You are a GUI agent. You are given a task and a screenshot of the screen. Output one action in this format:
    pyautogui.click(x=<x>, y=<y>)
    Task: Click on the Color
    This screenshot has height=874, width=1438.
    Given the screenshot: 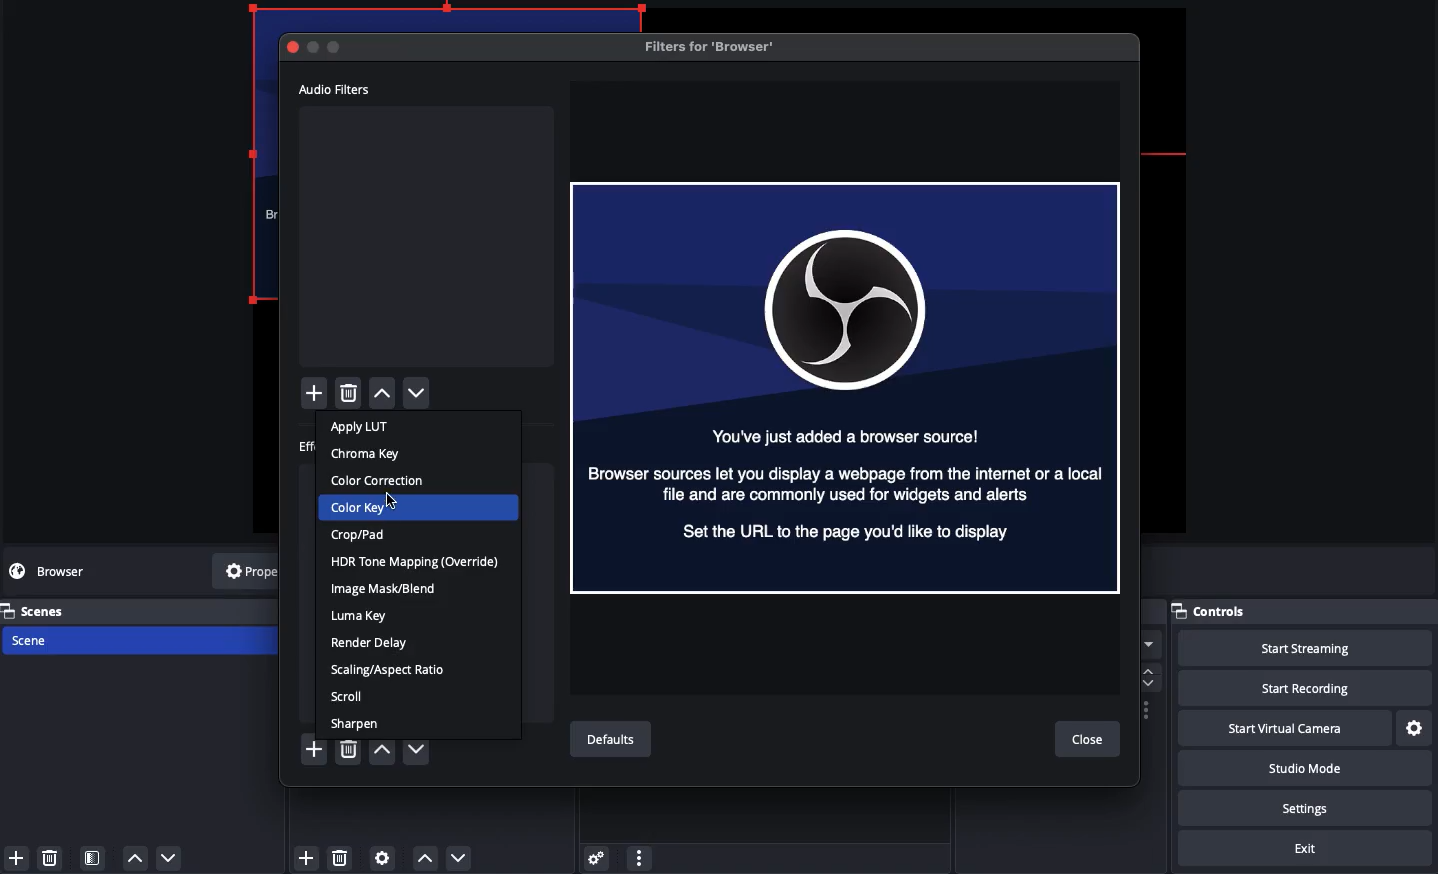 What is the action you would take?
    pyautogui.click(x=361, y=508)
    